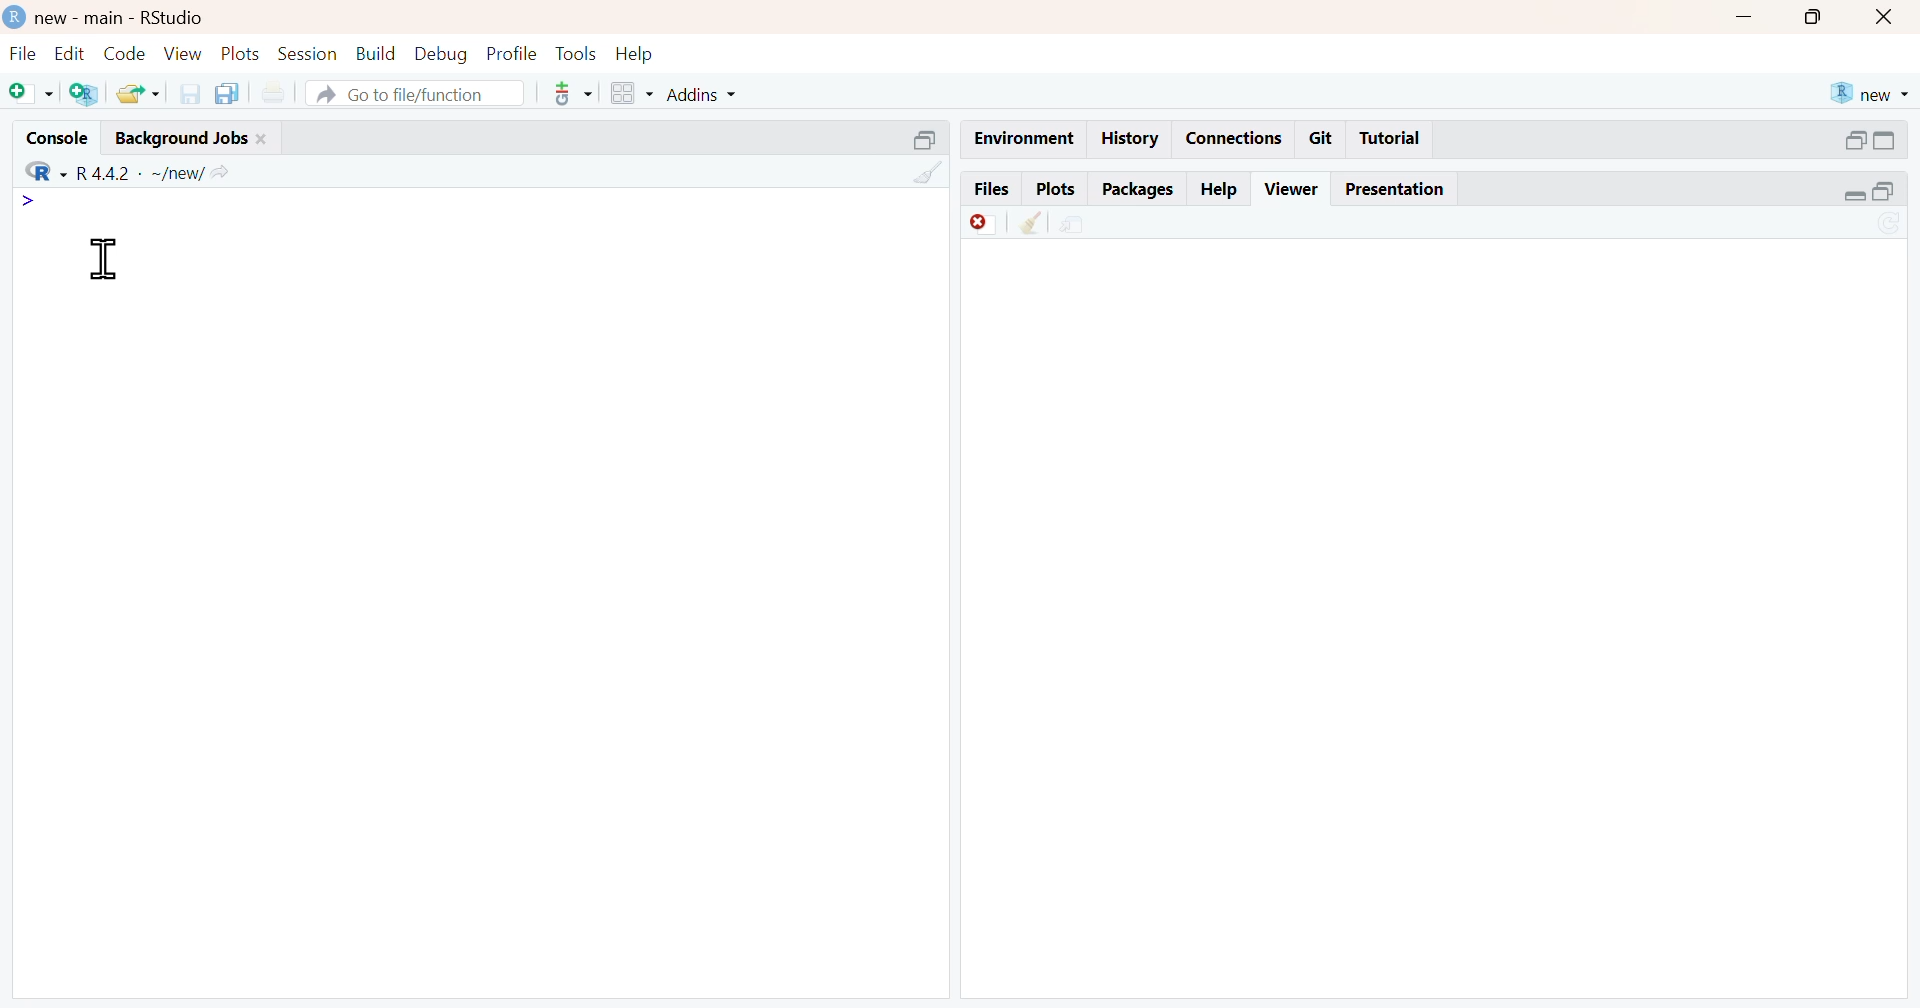 The width and height of the screenshot is (1920, 1008). Describe the element at coordinates (129, 55) in the screenshot. I see `code` at that location.